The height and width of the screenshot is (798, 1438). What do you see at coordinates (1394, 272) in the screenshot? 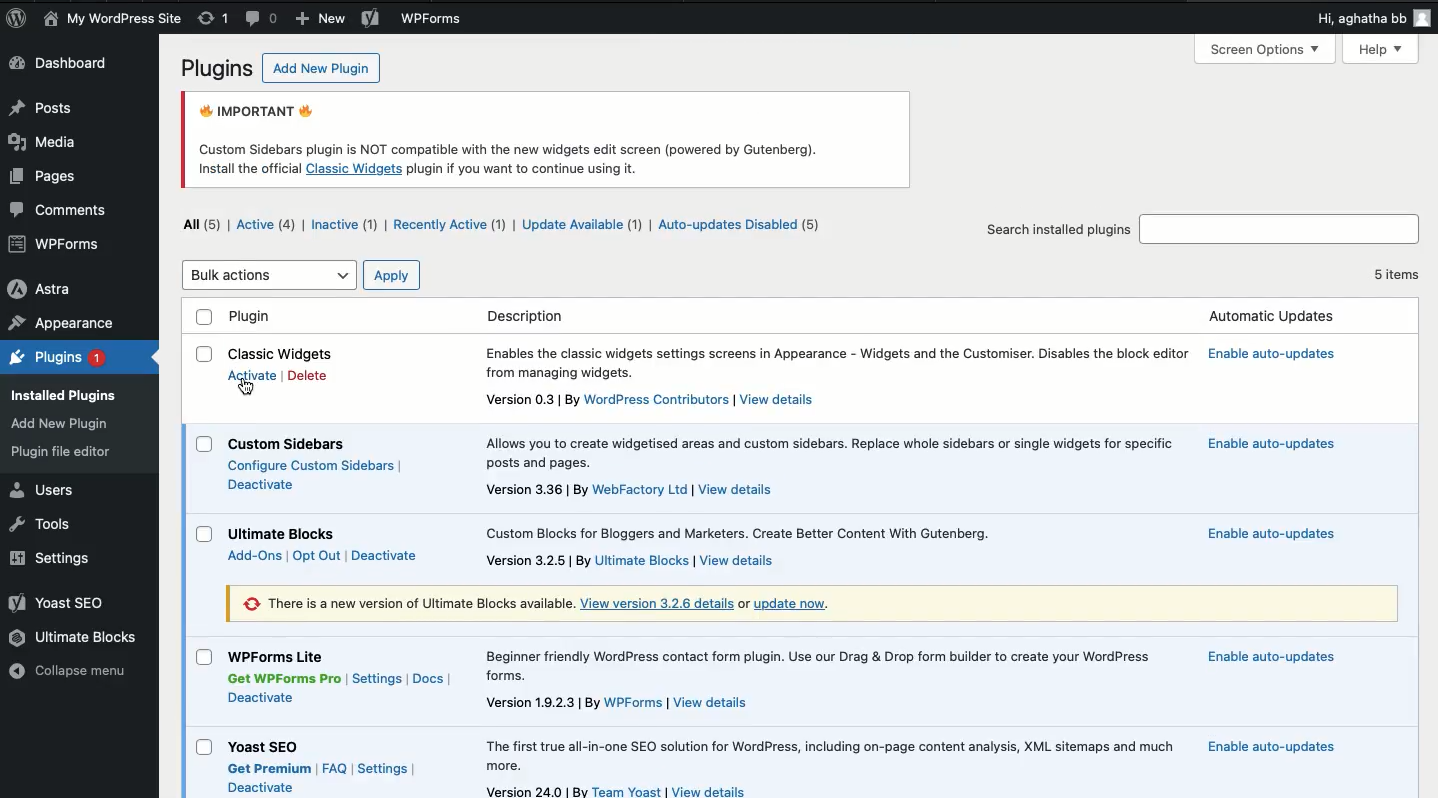
I see `5 items` at bounding box center [1394, 272].